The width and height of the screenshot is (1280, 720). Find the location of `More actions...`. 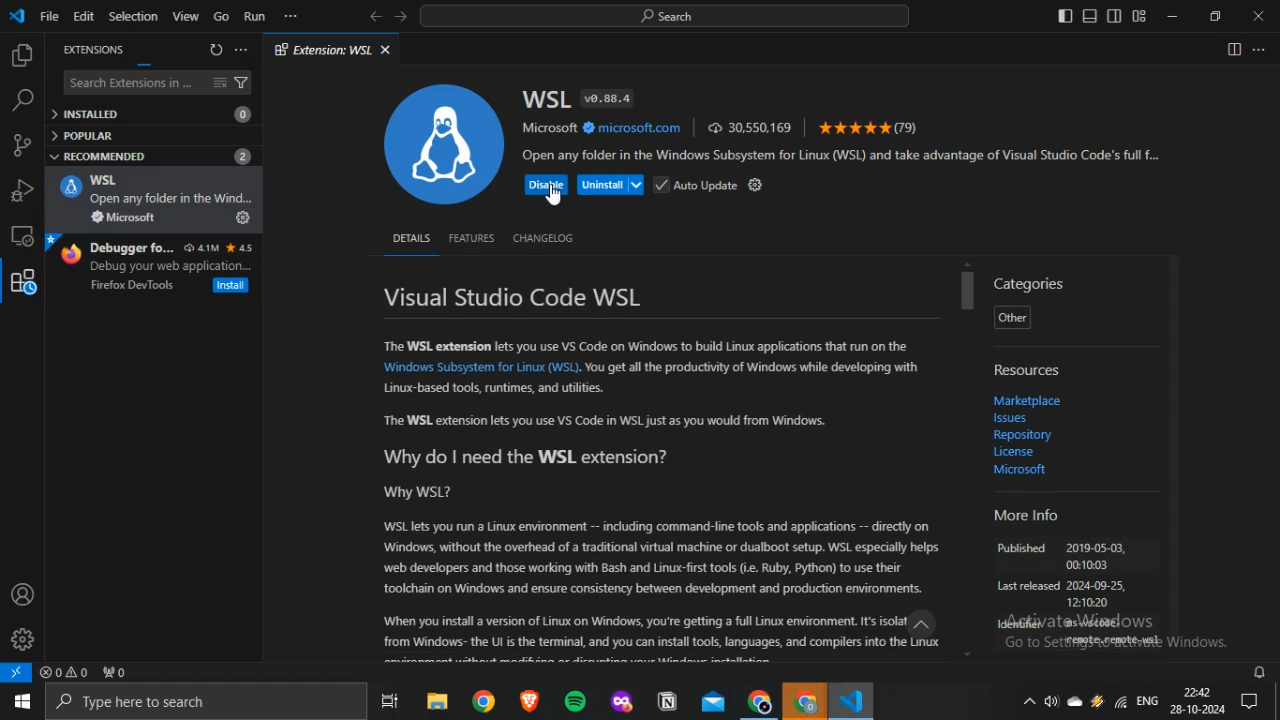

More actions... is located at coordinates (1259, 49).